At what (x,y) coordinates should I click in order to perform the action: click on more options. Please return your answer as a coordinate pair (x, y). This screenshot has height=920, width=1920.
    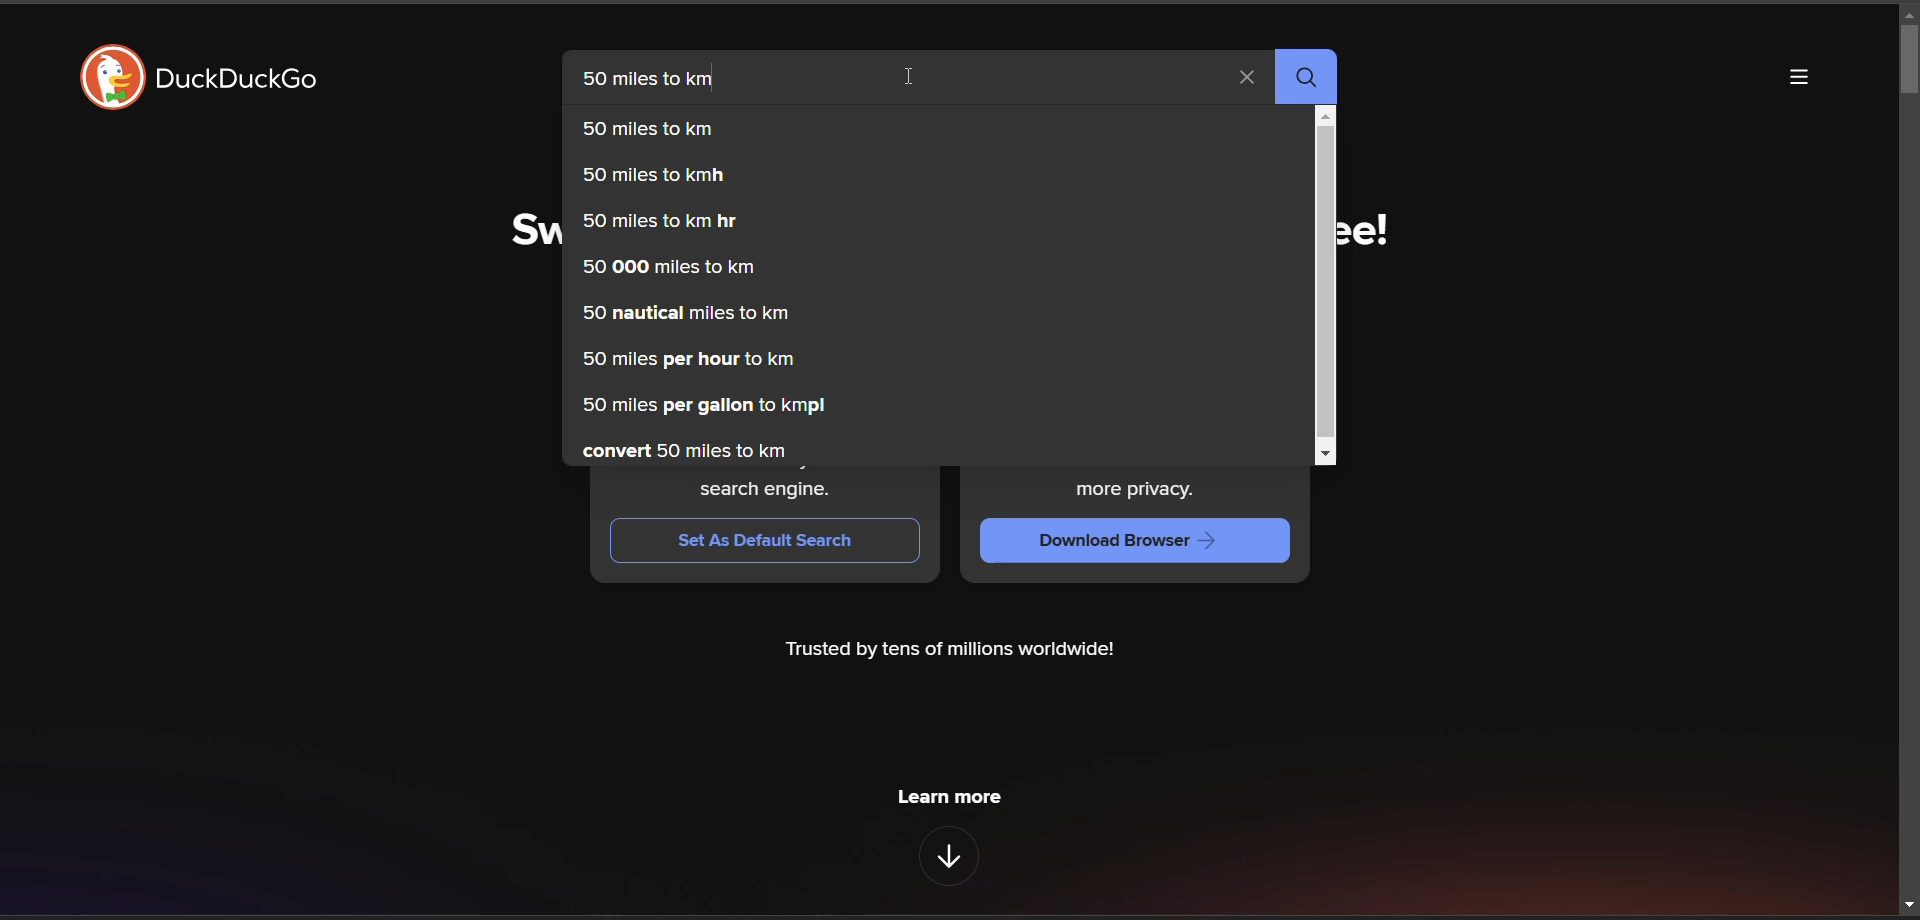
    Looking at the image, I should click on (1795, 76).